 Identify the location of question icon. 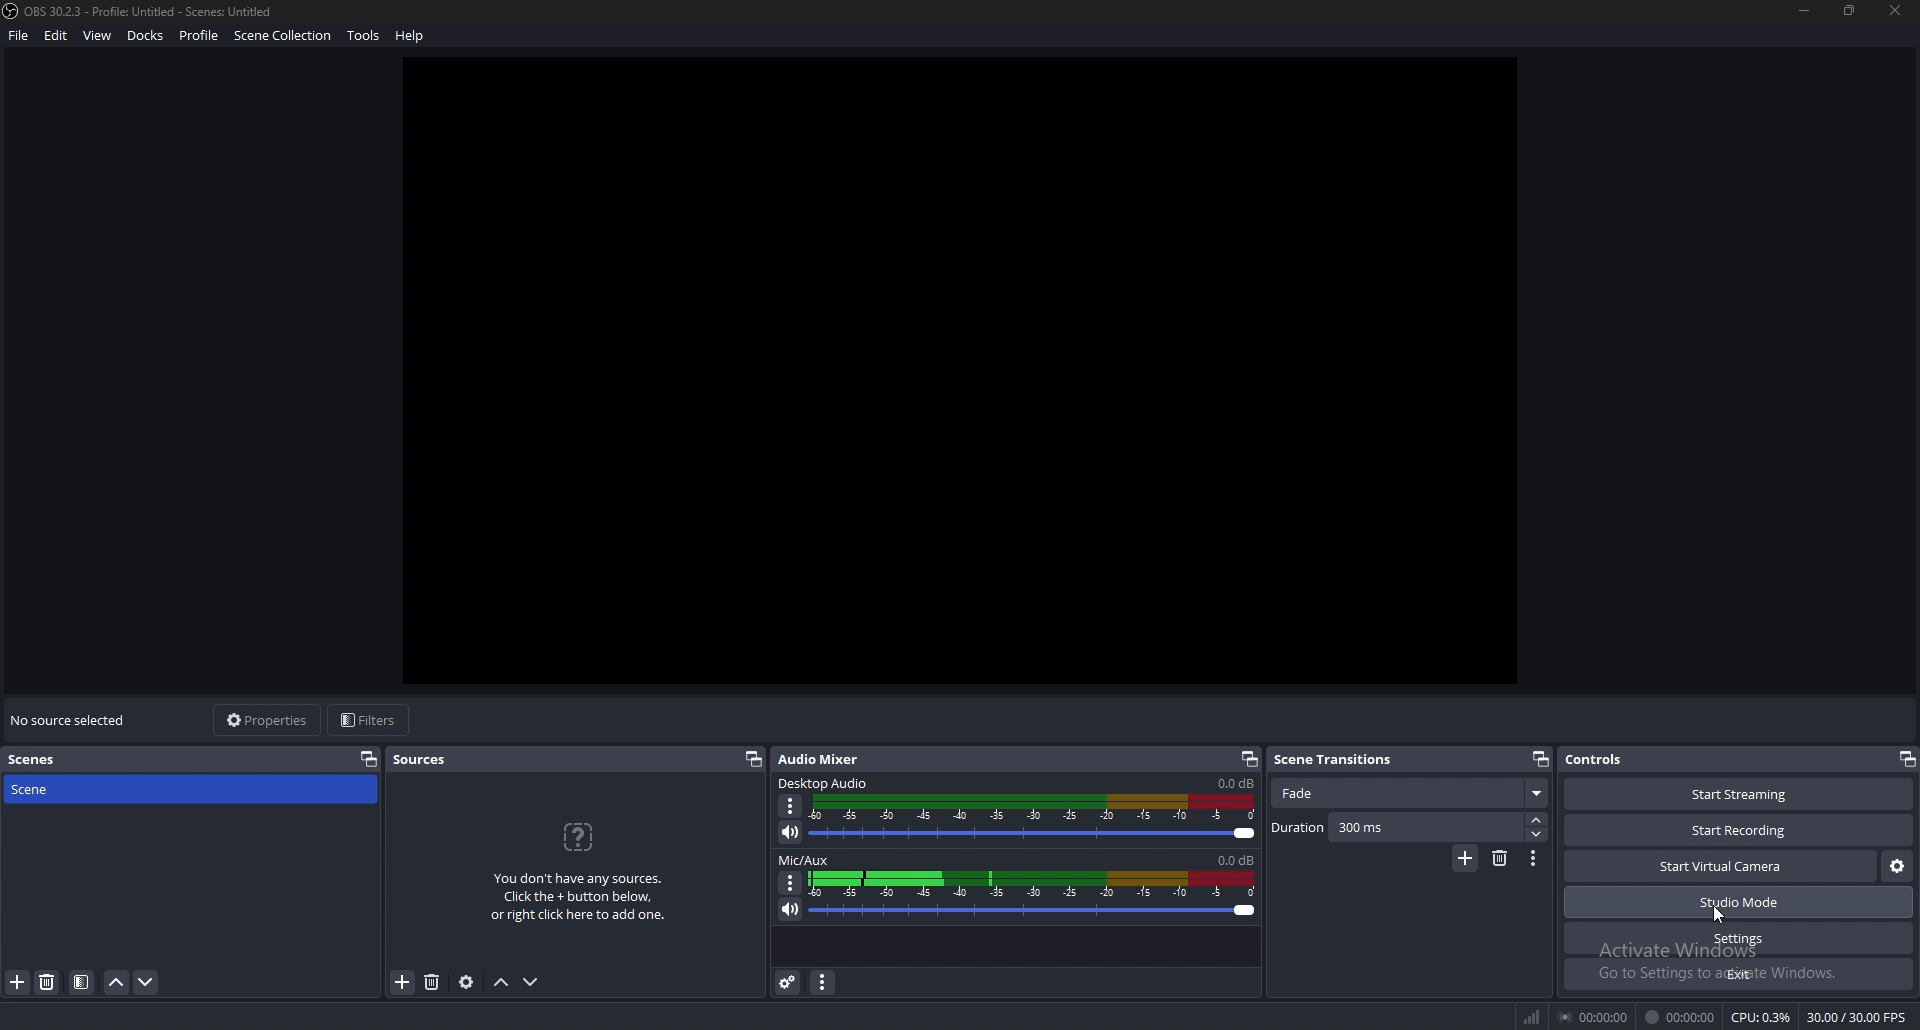
(580, 837).